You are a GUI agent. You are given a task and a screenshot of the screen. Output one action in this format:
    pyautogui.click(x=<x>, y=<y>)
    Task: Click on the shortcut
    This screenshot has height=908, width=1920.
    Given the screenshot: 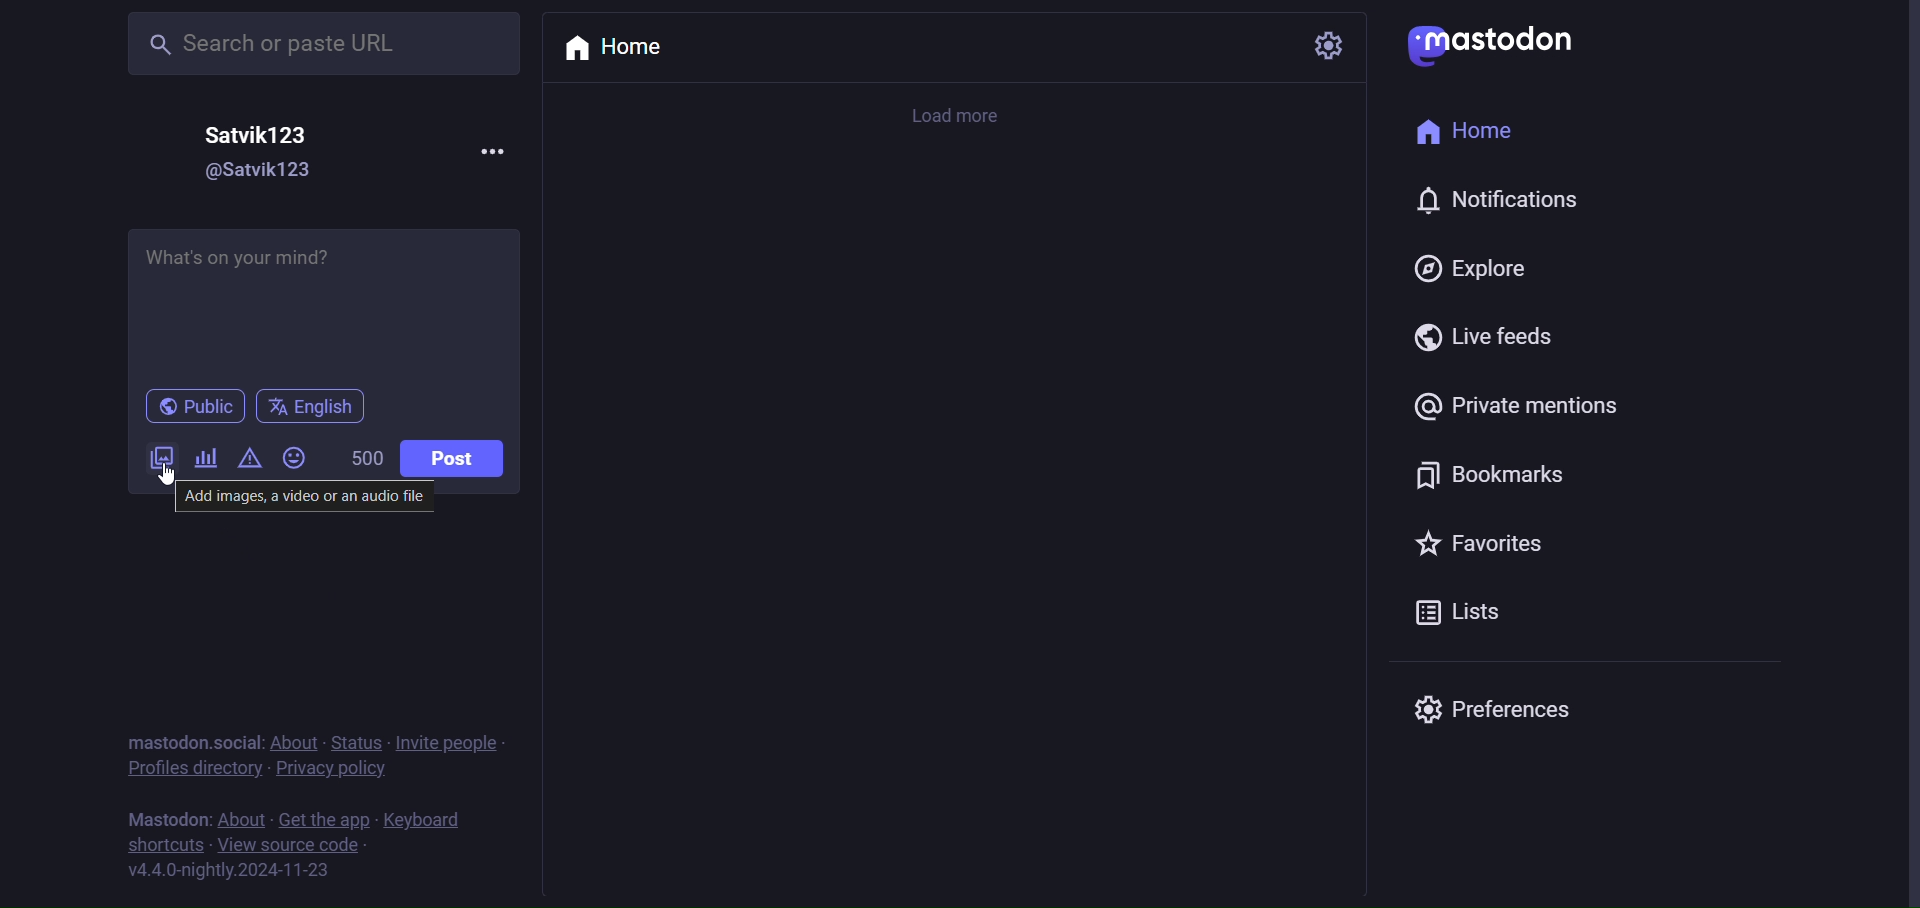 What is the action you would take?
    pyautogui.click(x=164, y=845)
    